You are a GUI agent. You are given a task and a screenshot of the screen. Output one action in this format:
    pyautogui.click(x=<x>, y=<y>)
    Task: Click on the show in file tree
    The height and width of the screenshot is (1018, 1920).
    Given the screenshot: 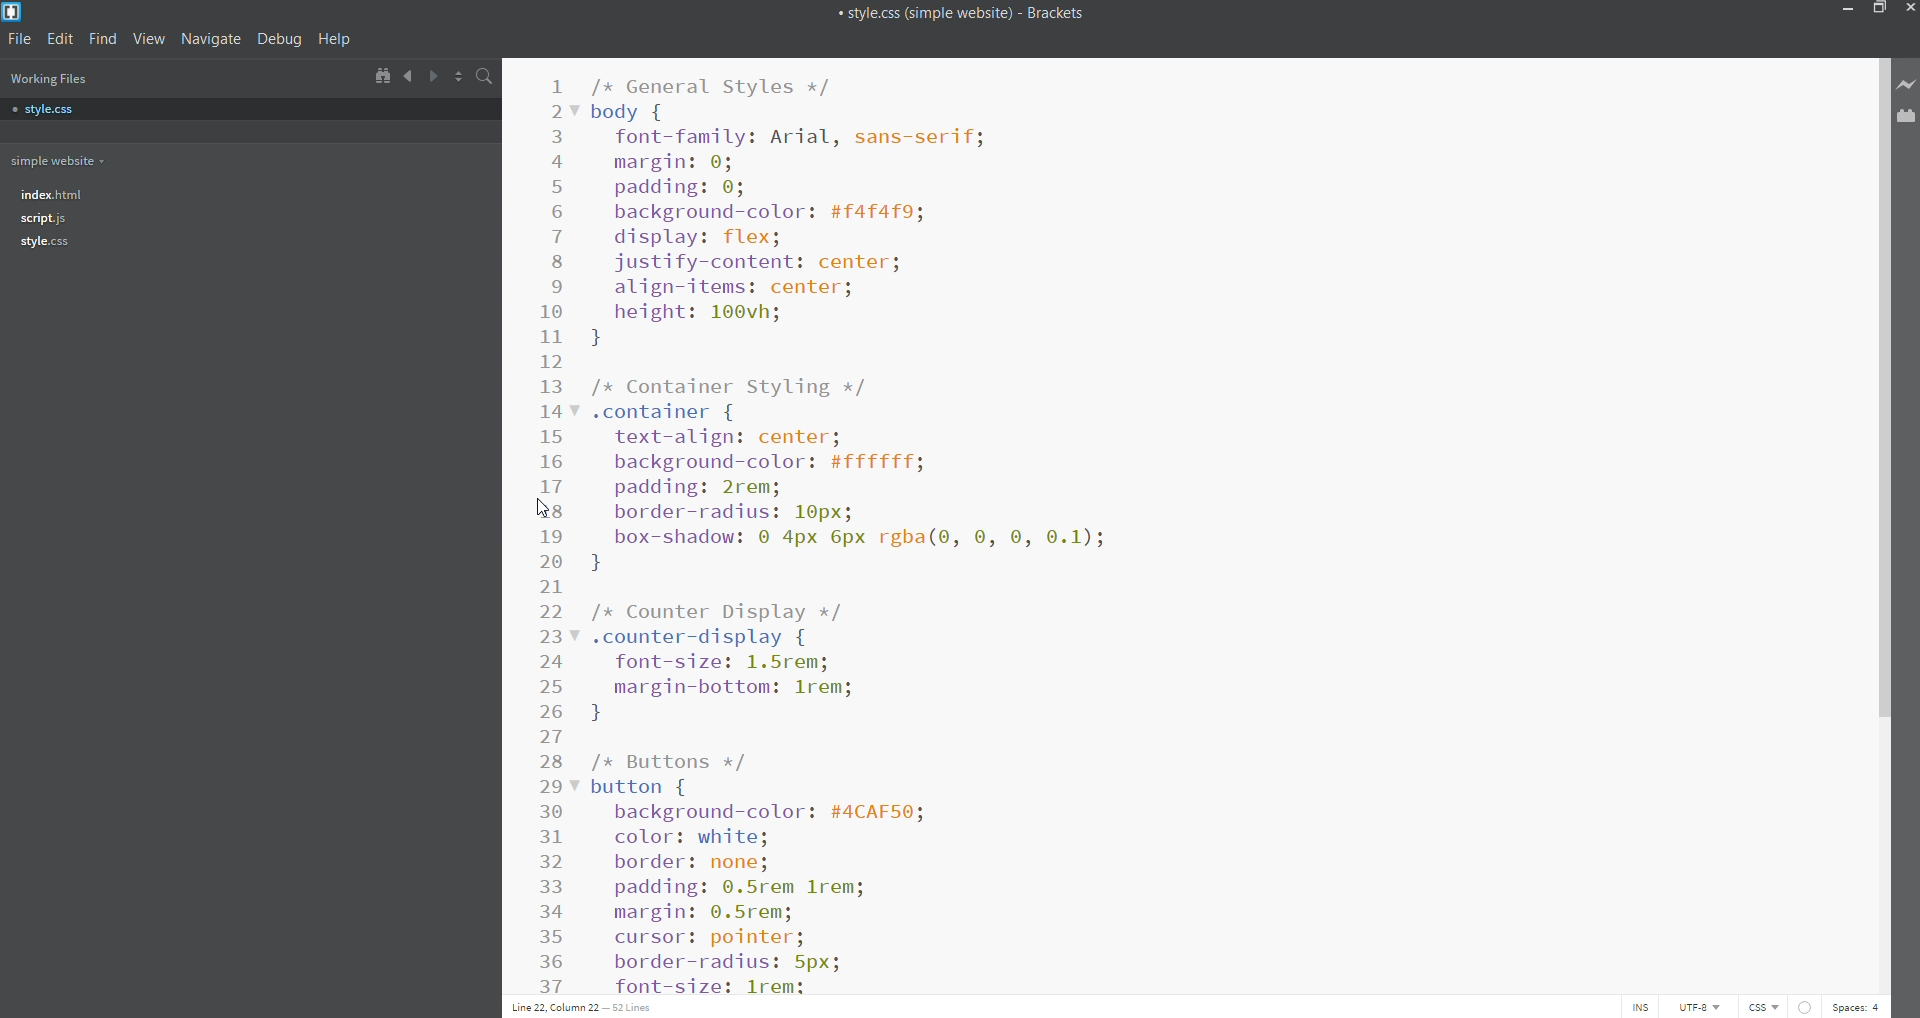 What is the action you would take?
    pyautogui.click(x=380, y=77)
    